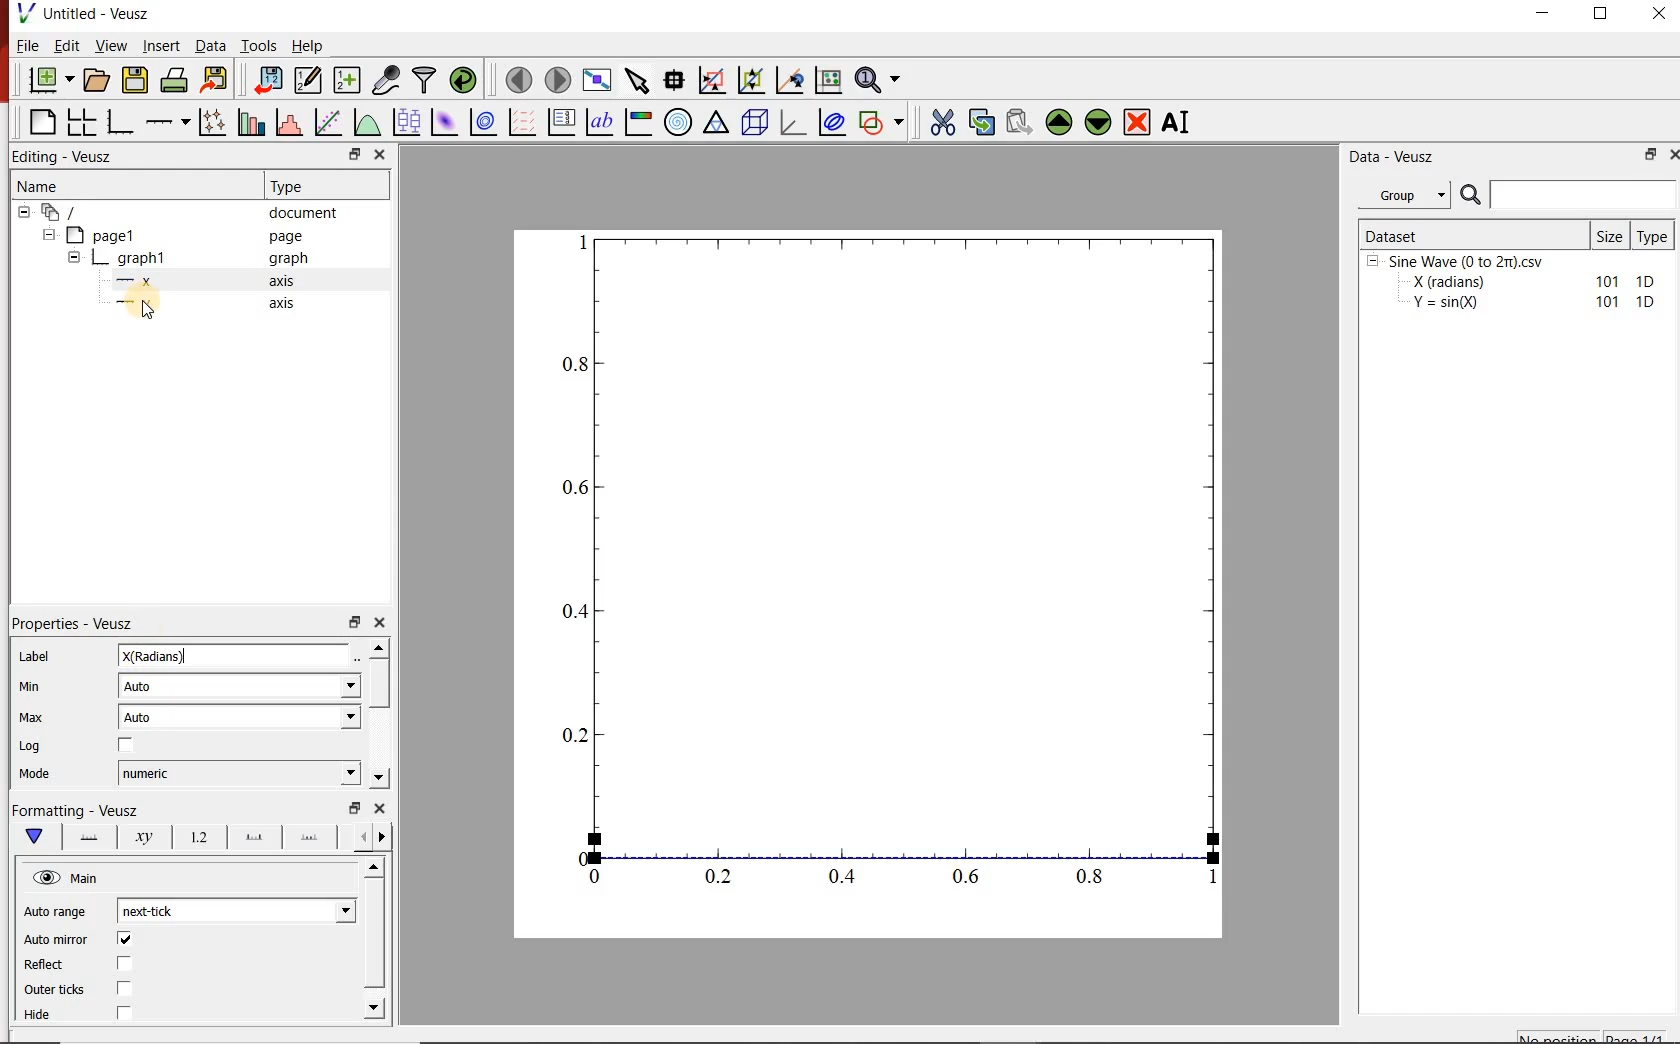  Describe the element at coordinates (235, 656) in the screenshot. I see `Textbox` at that location.